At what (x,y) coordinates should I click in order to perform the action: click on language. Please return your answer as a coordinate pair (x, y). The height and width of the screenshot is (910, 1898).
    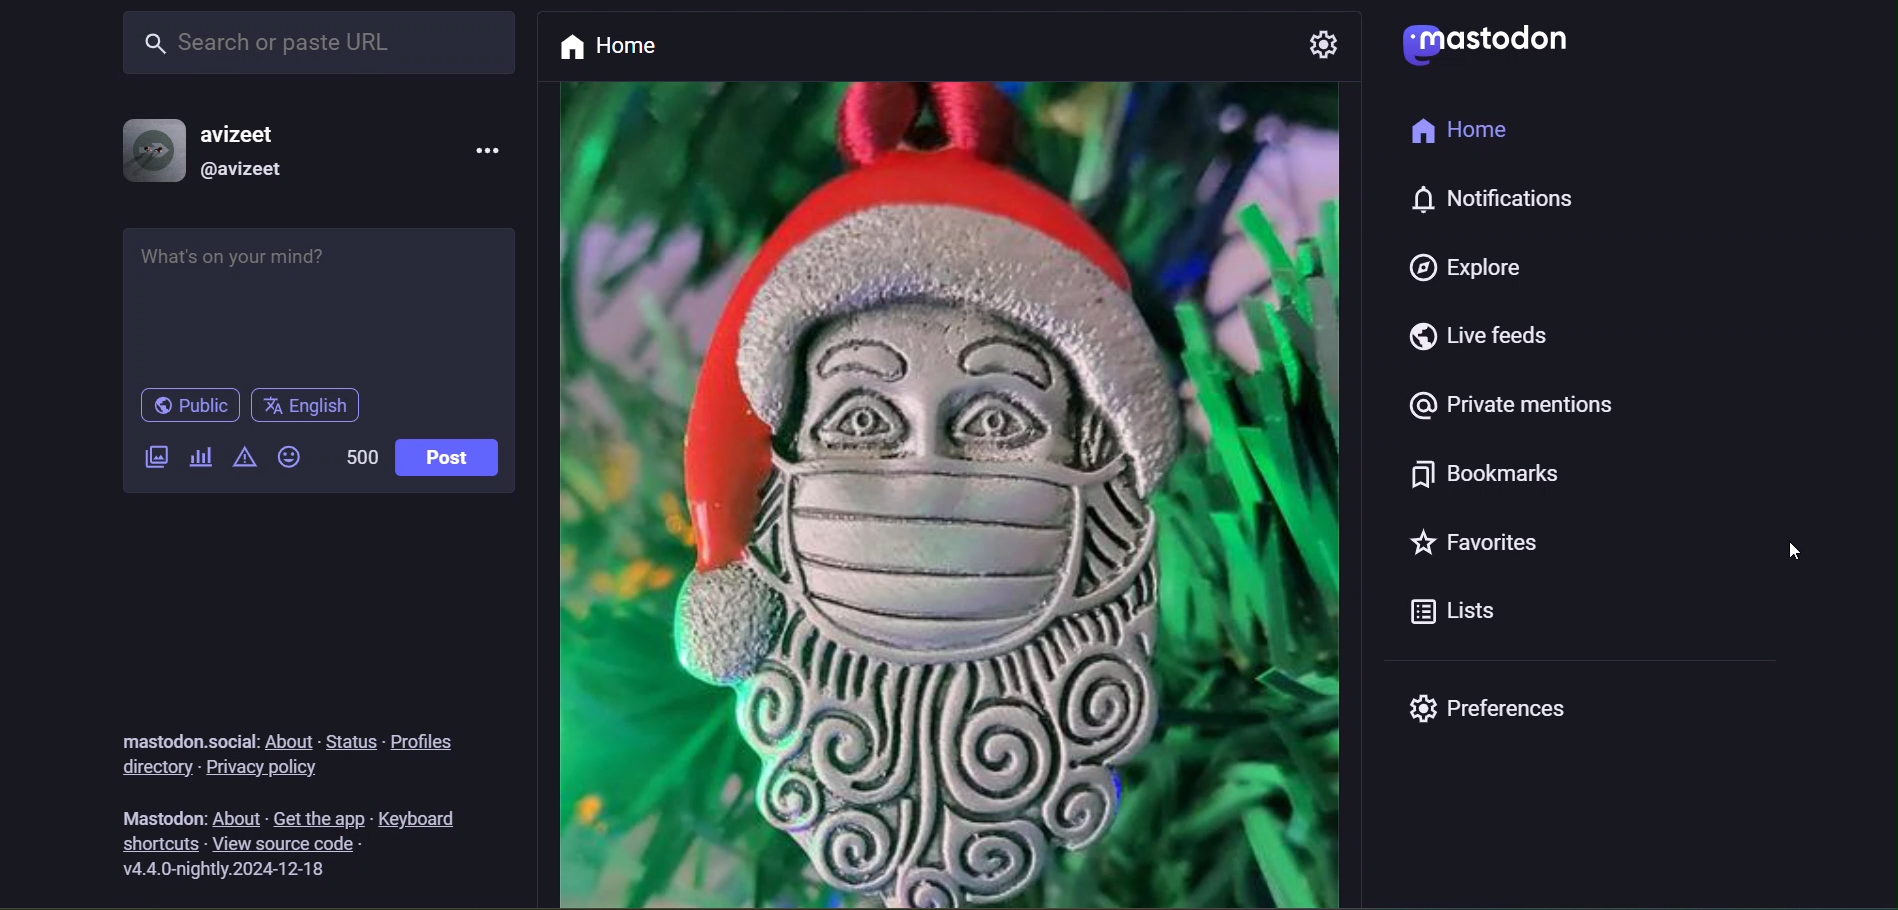
    Looking at the image, I should click on (305, 406).